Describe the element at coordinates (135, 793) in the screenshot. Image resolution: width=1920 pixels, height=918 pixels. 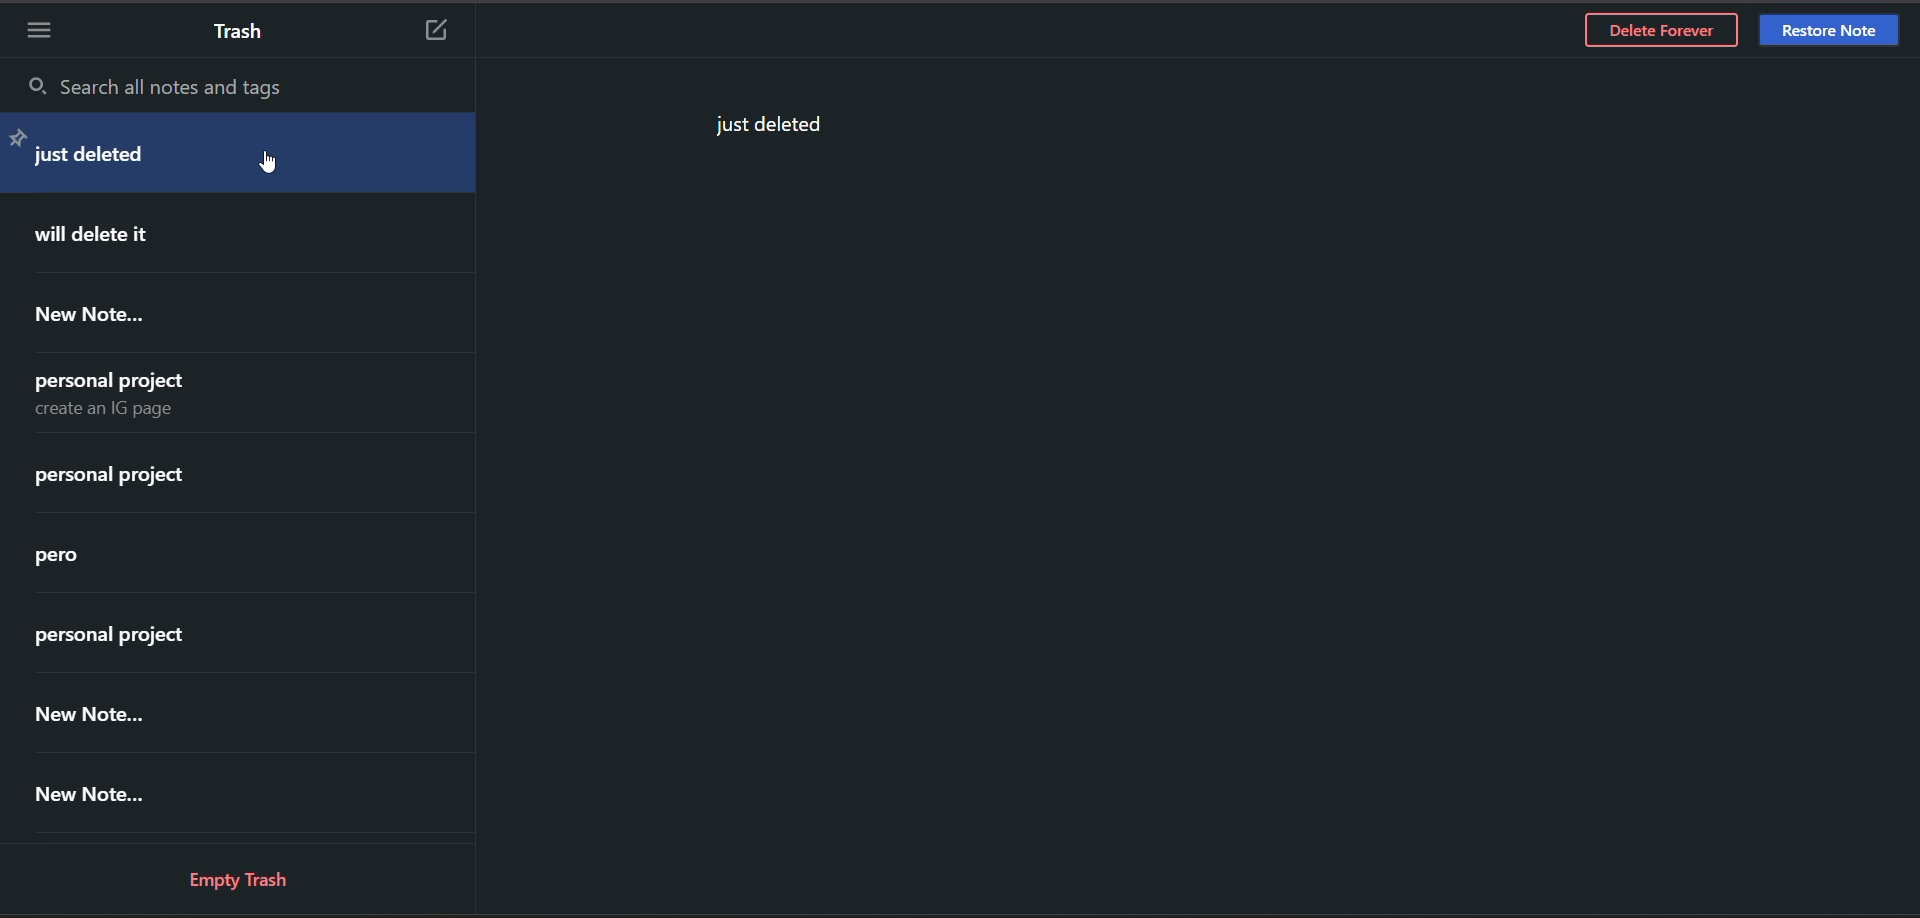
I see `deleted note title 9` at that location.